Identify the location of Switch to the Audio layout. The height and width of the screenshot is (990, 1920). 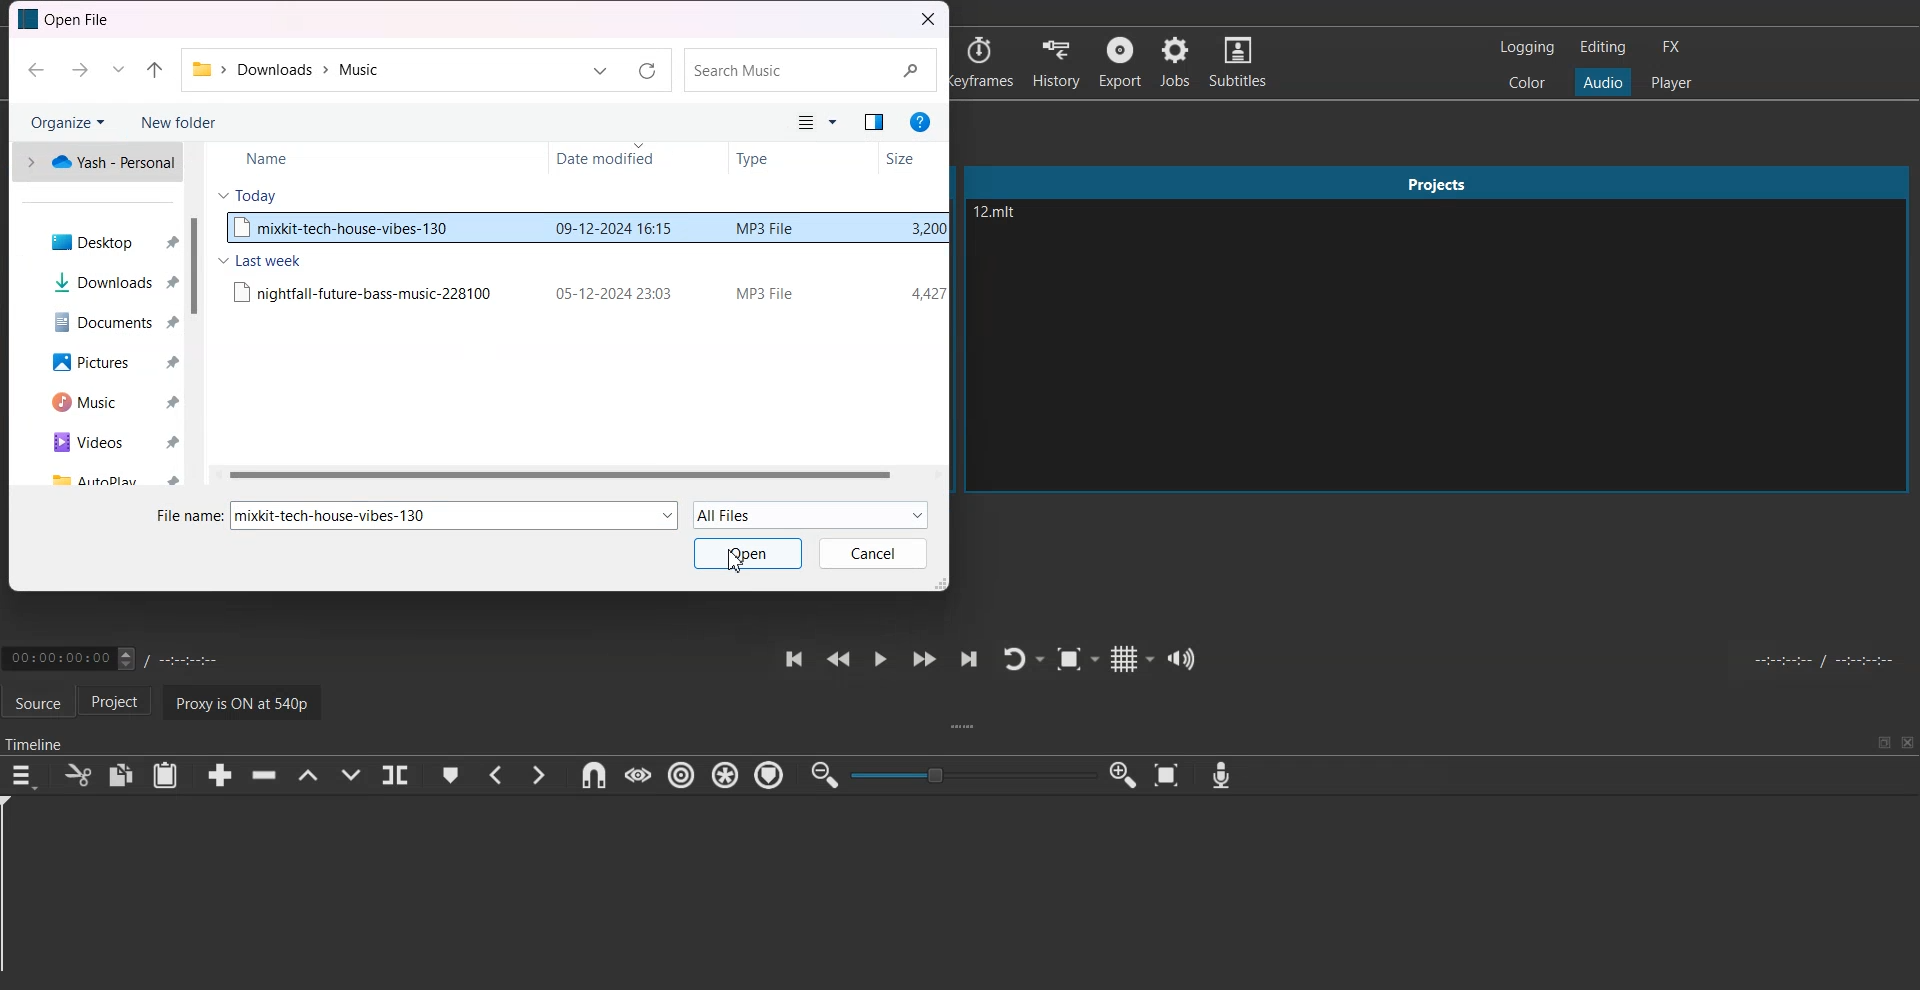
(1604, 81).